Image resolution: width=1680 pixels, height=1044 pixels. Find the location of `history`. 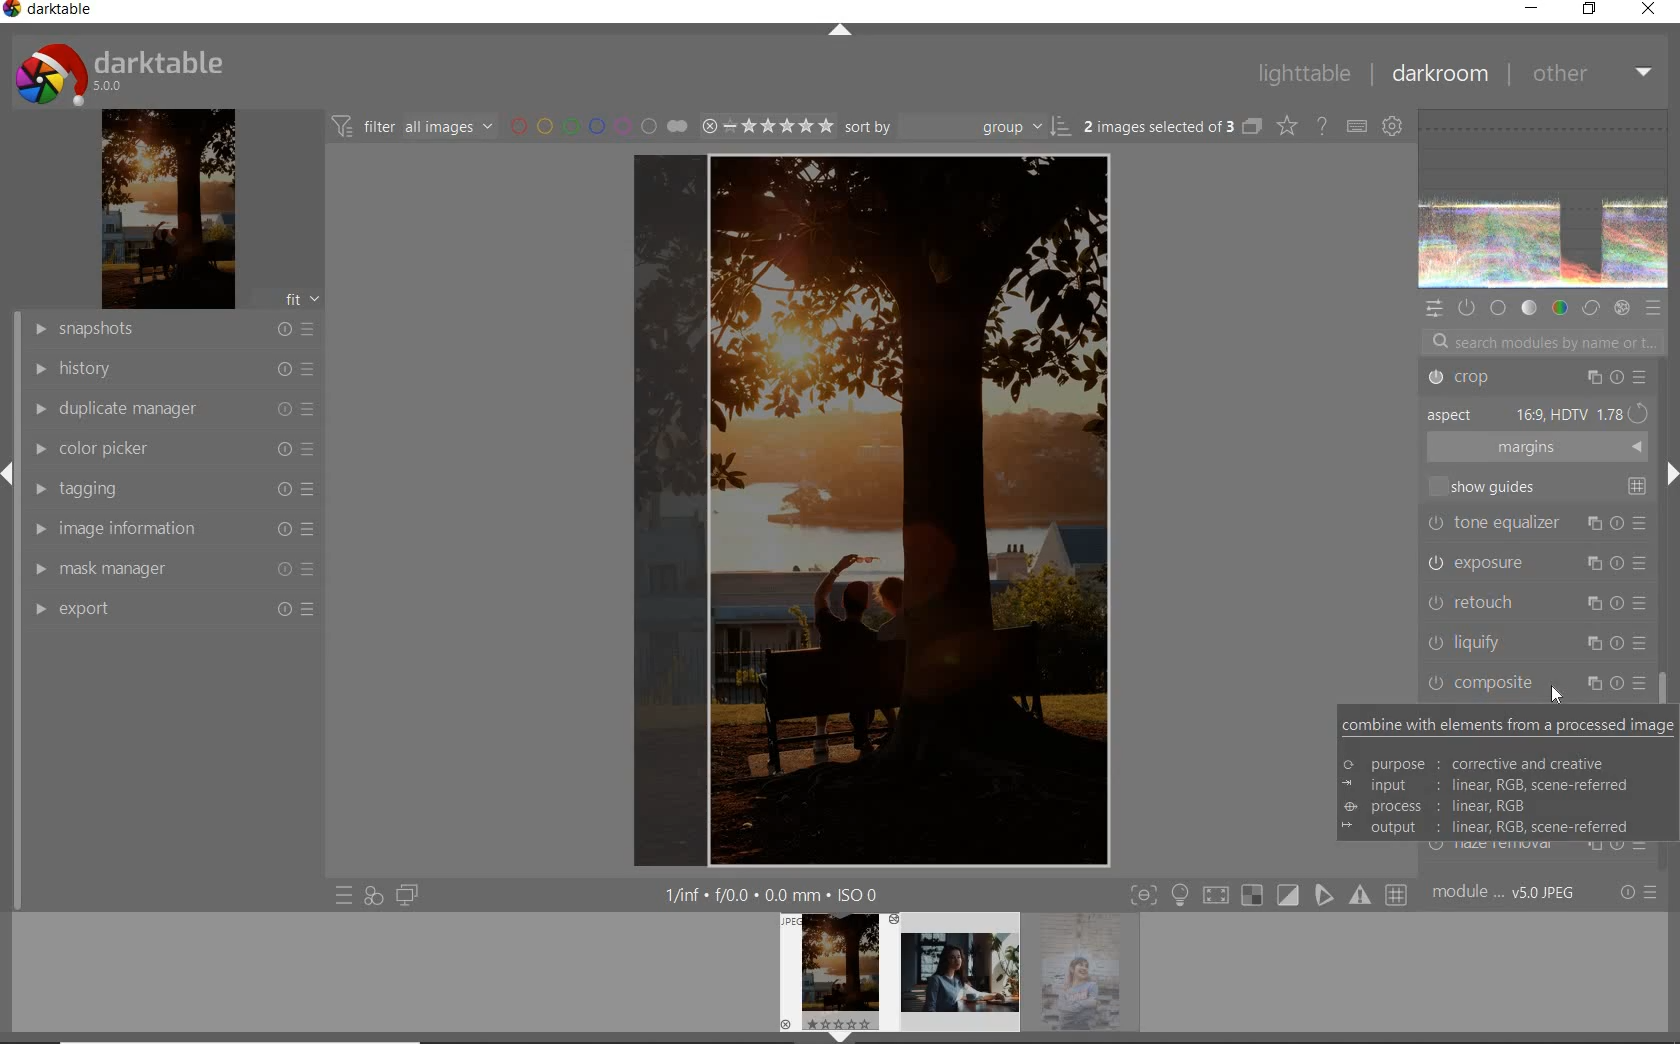

history is located at coordinates (175, 371).